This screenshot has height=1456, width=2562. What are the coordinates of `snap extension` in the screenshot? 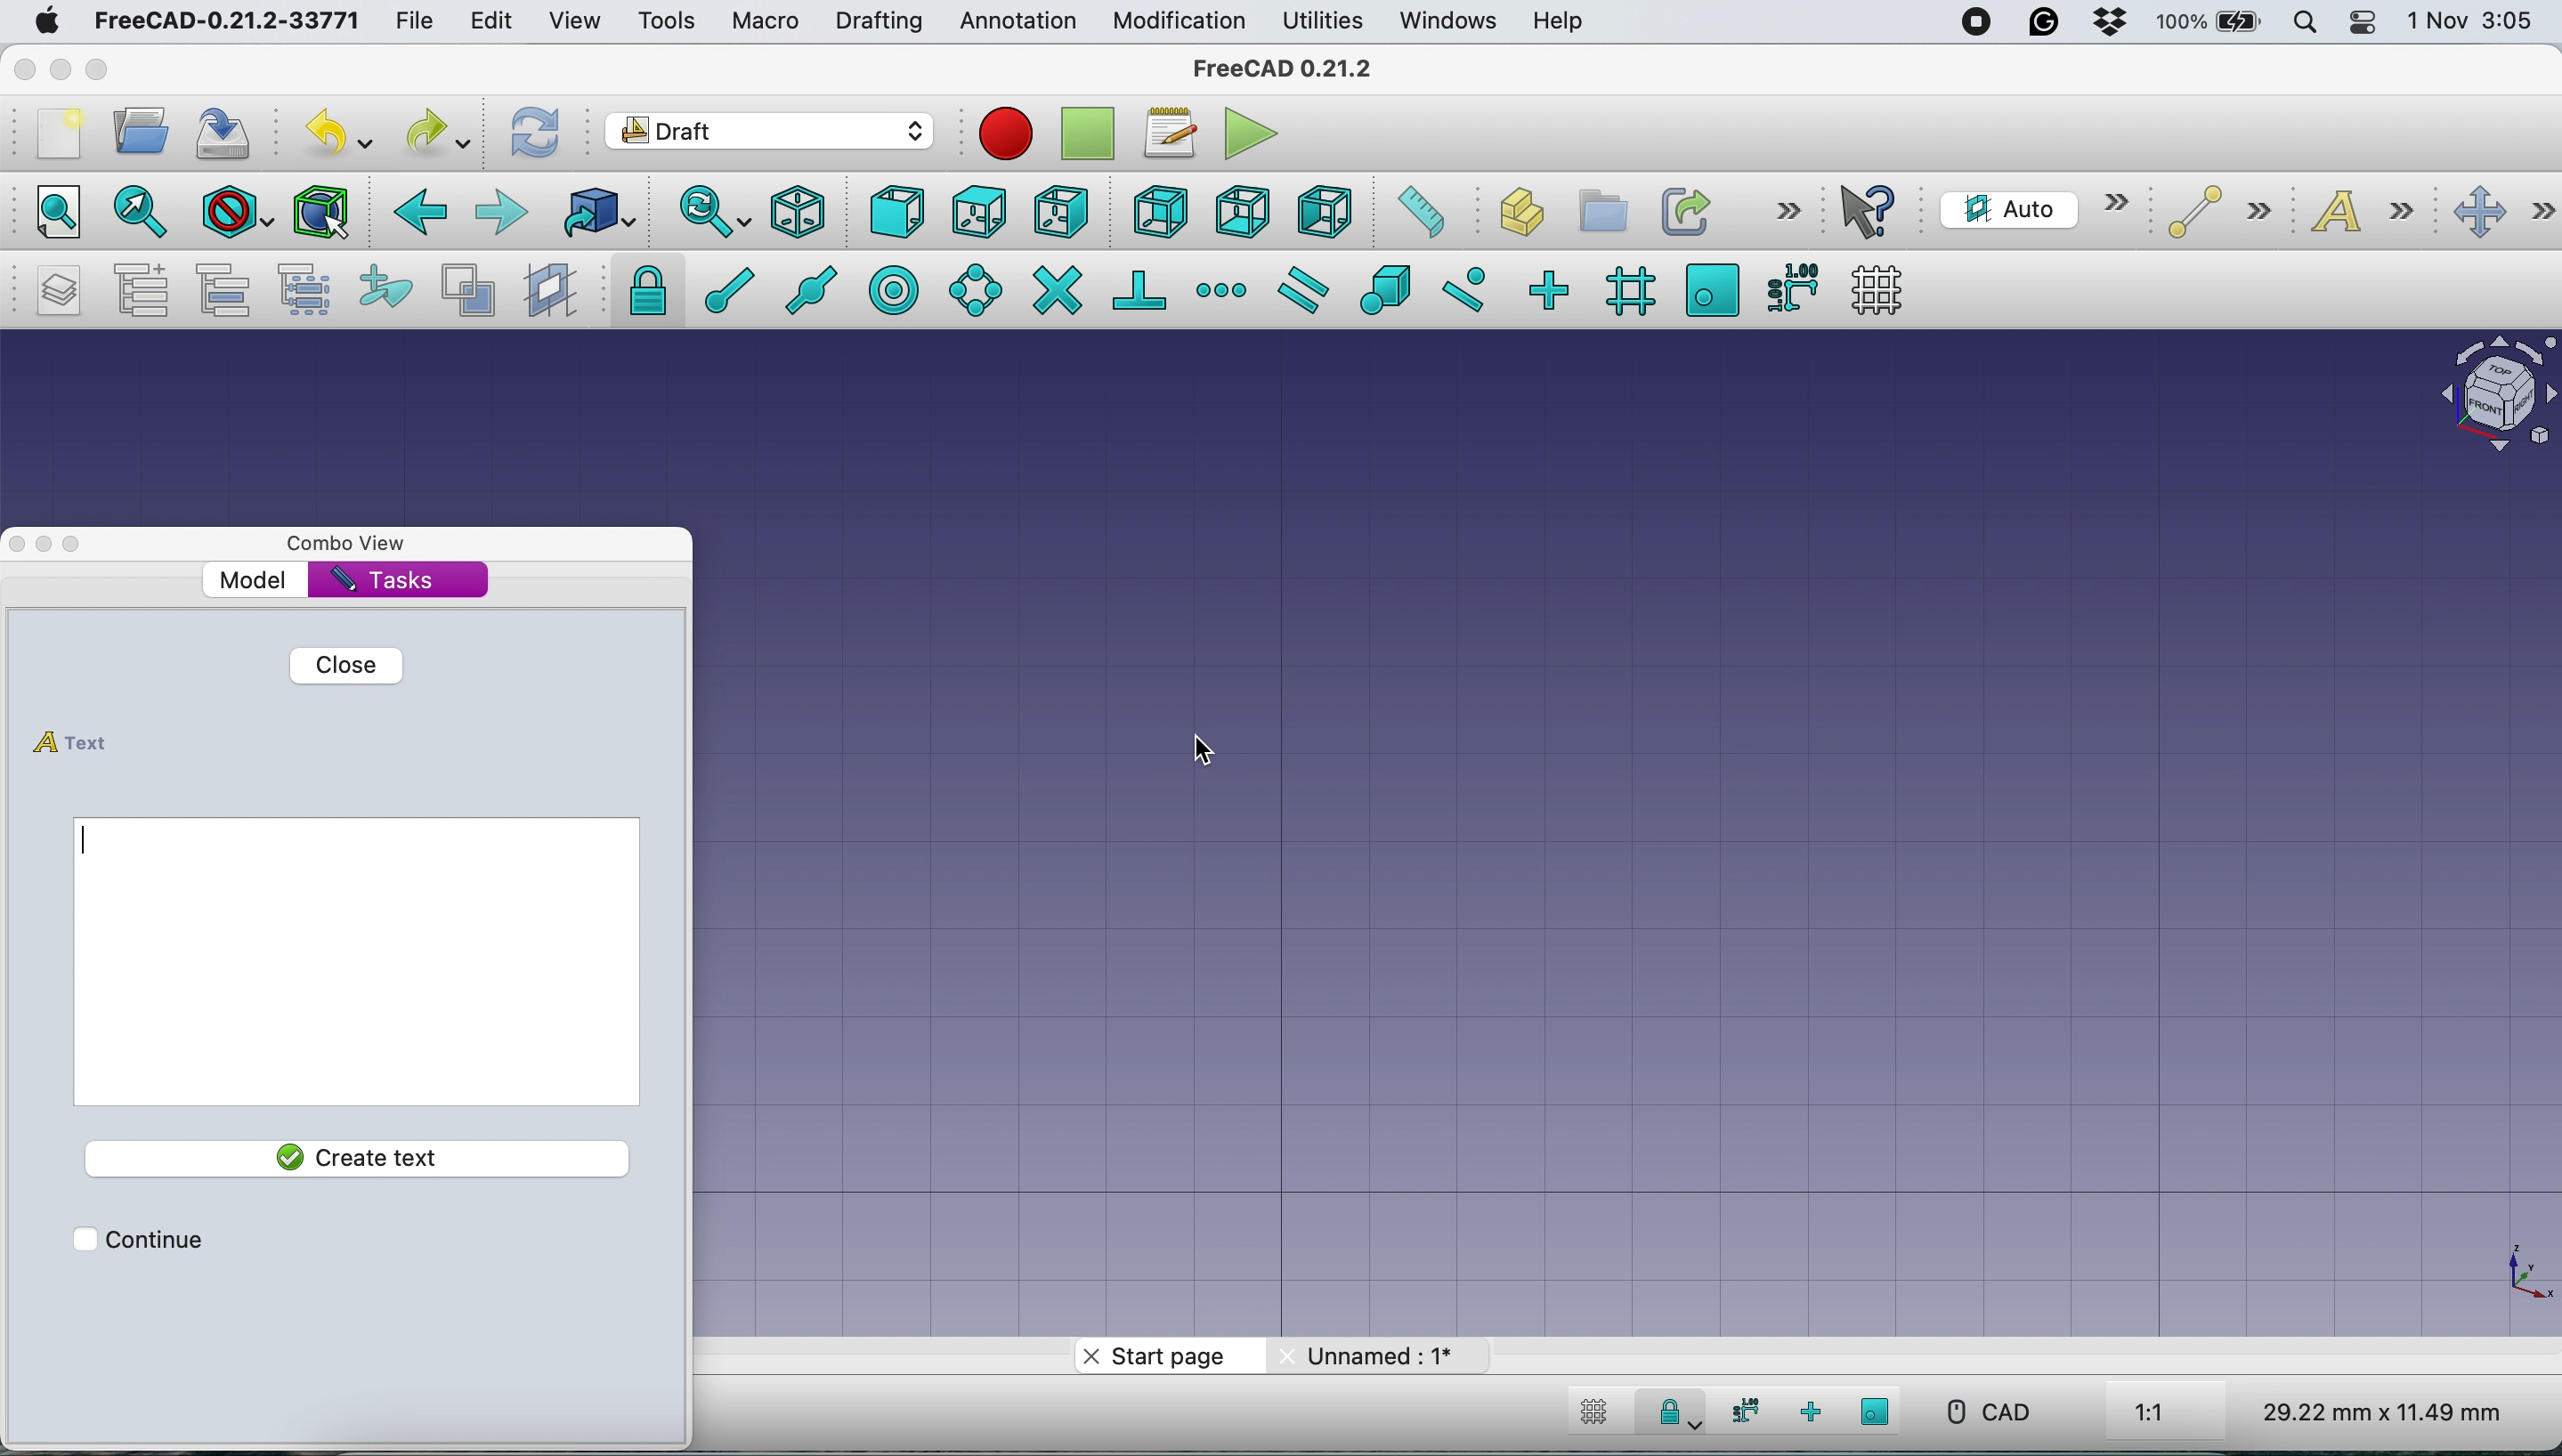 It's located at (1222, 290).